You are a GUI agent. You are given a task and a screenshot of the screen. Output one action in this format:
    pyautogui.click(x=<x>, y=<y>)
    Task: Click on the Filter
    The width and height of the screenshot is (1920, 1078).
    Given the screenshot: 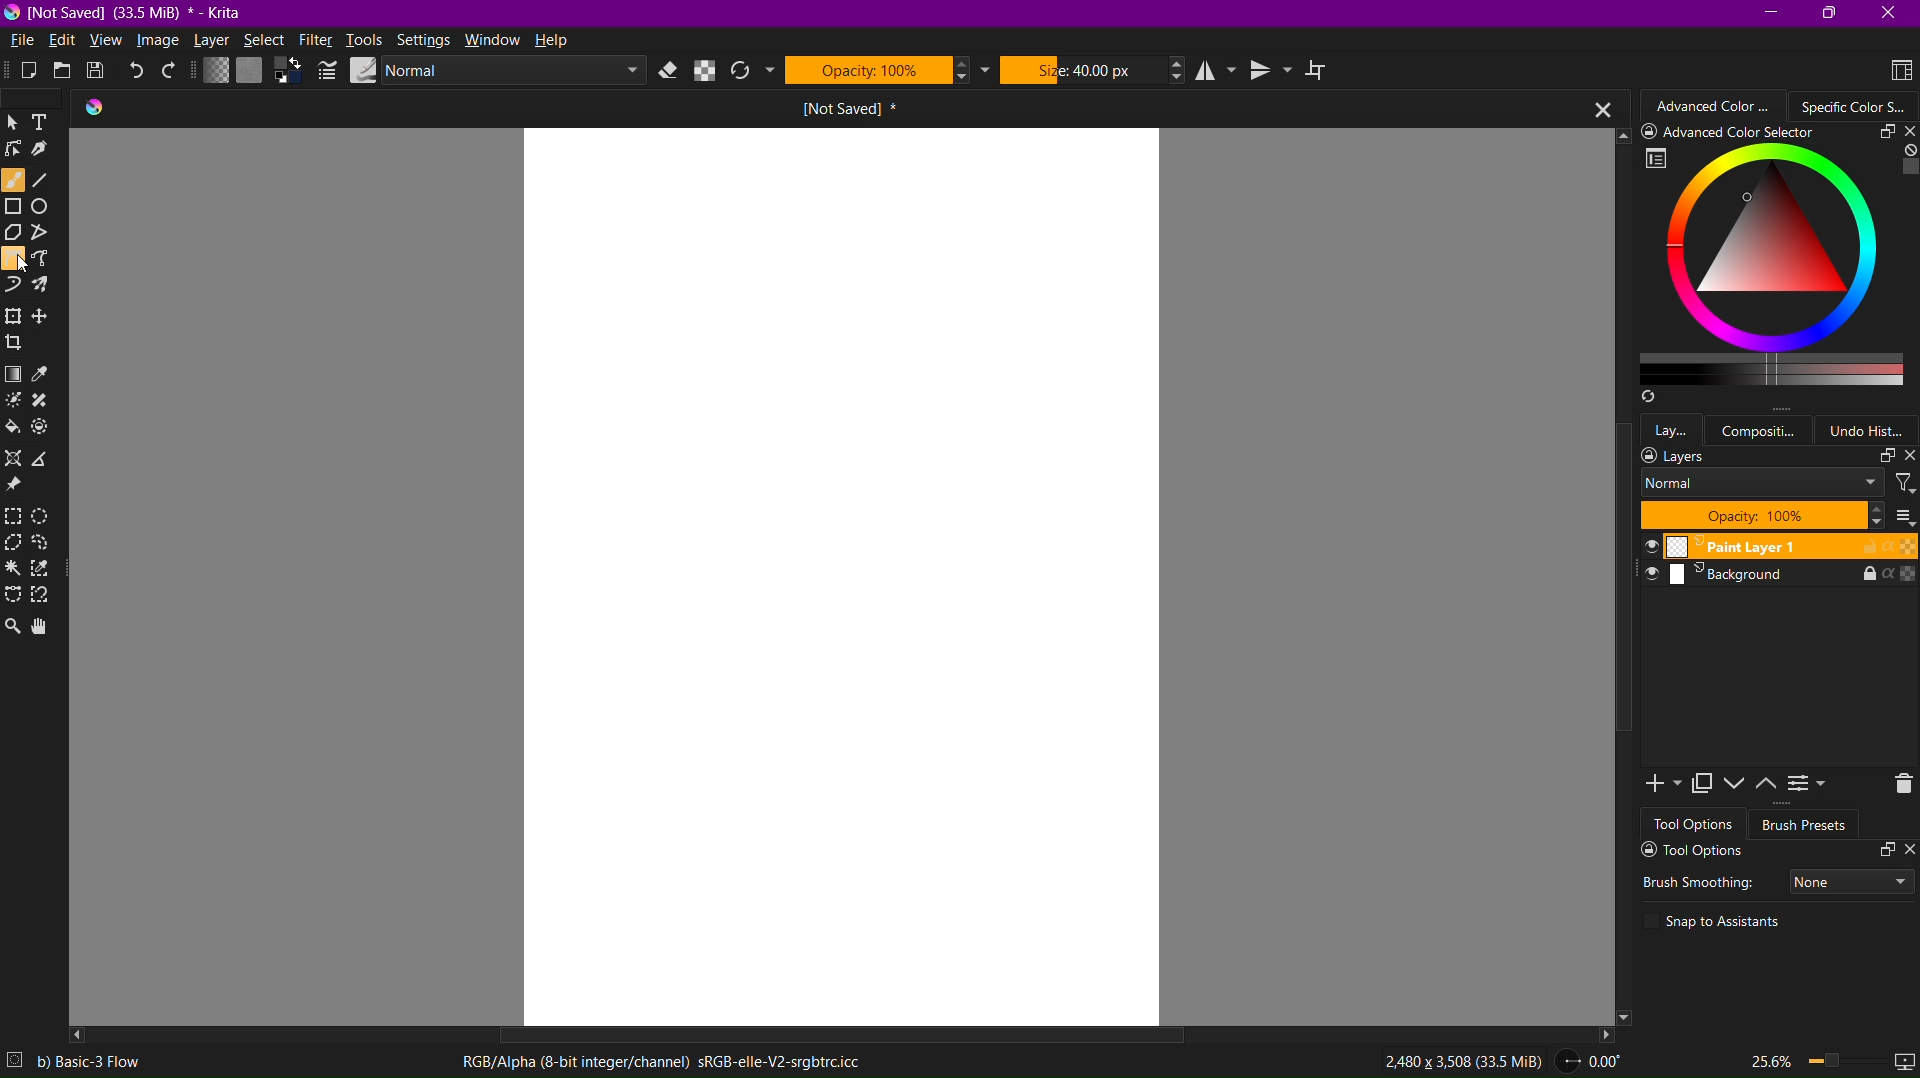 What is the action you would take?
    pyautogui.click(x=315, y=39)
    